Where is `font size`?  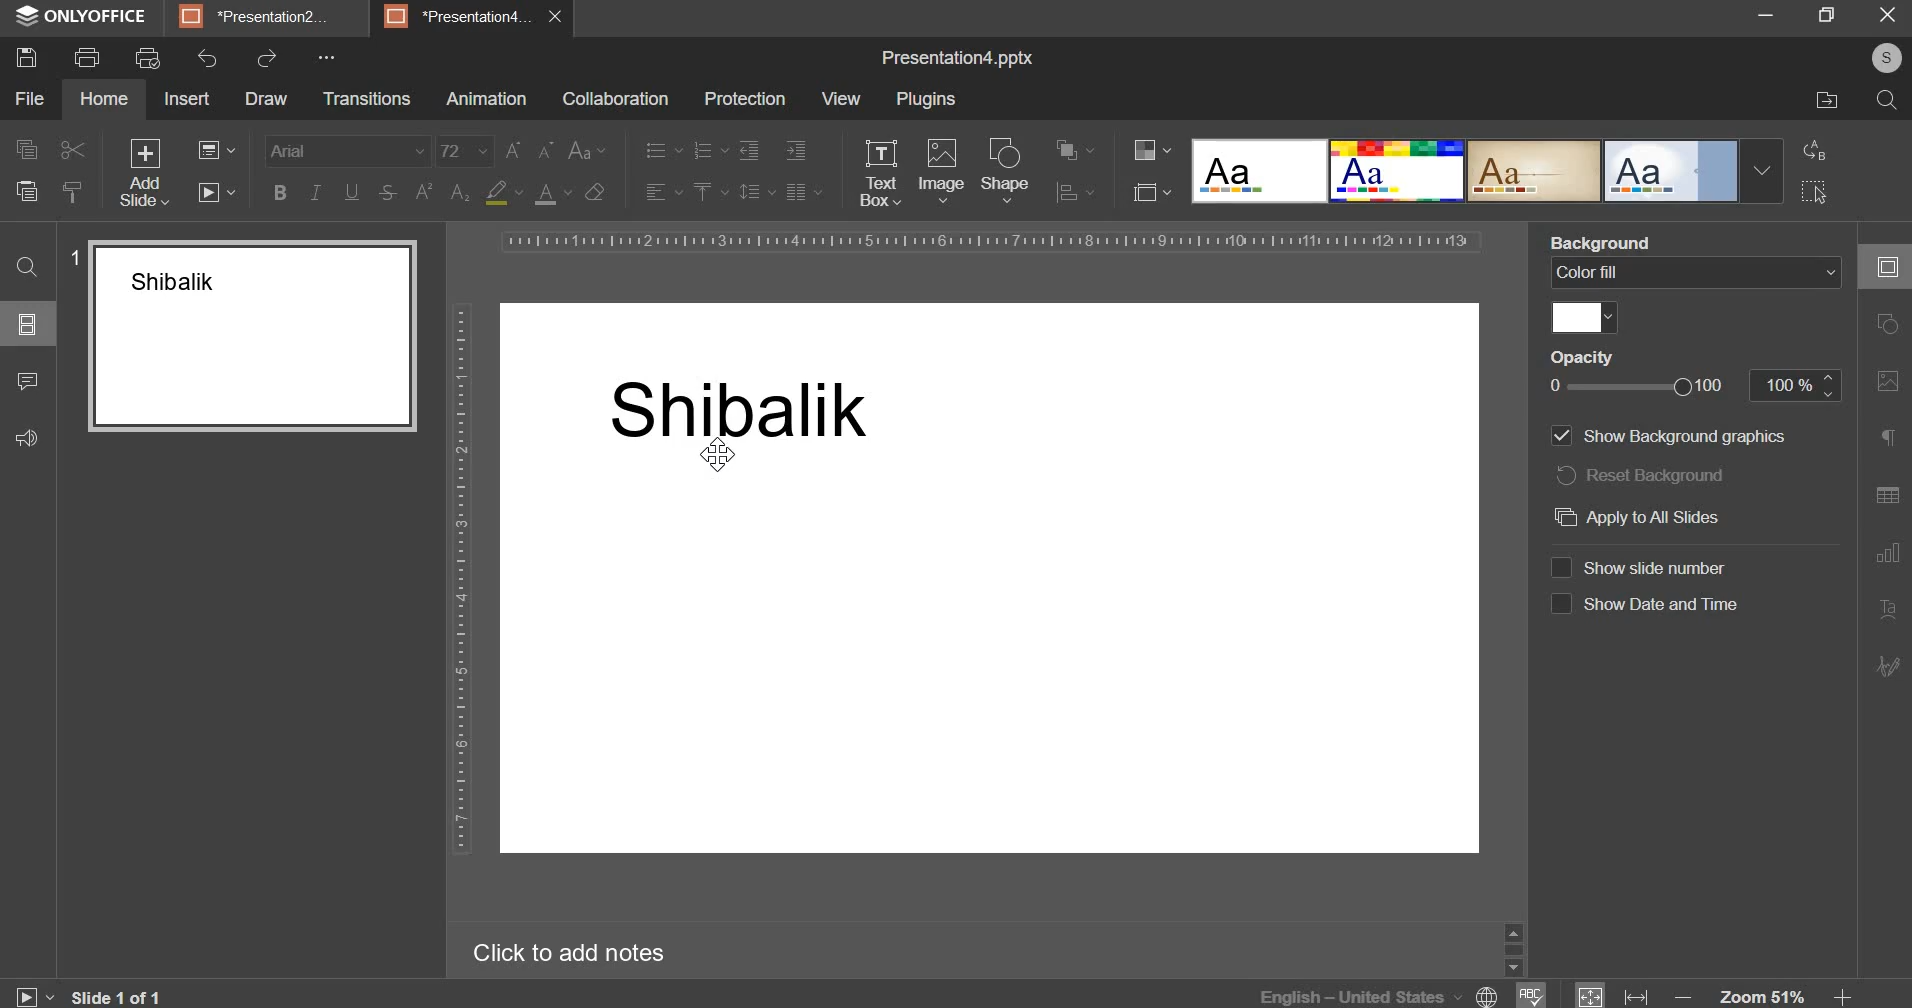
font size is located at coordinates (464, 151).